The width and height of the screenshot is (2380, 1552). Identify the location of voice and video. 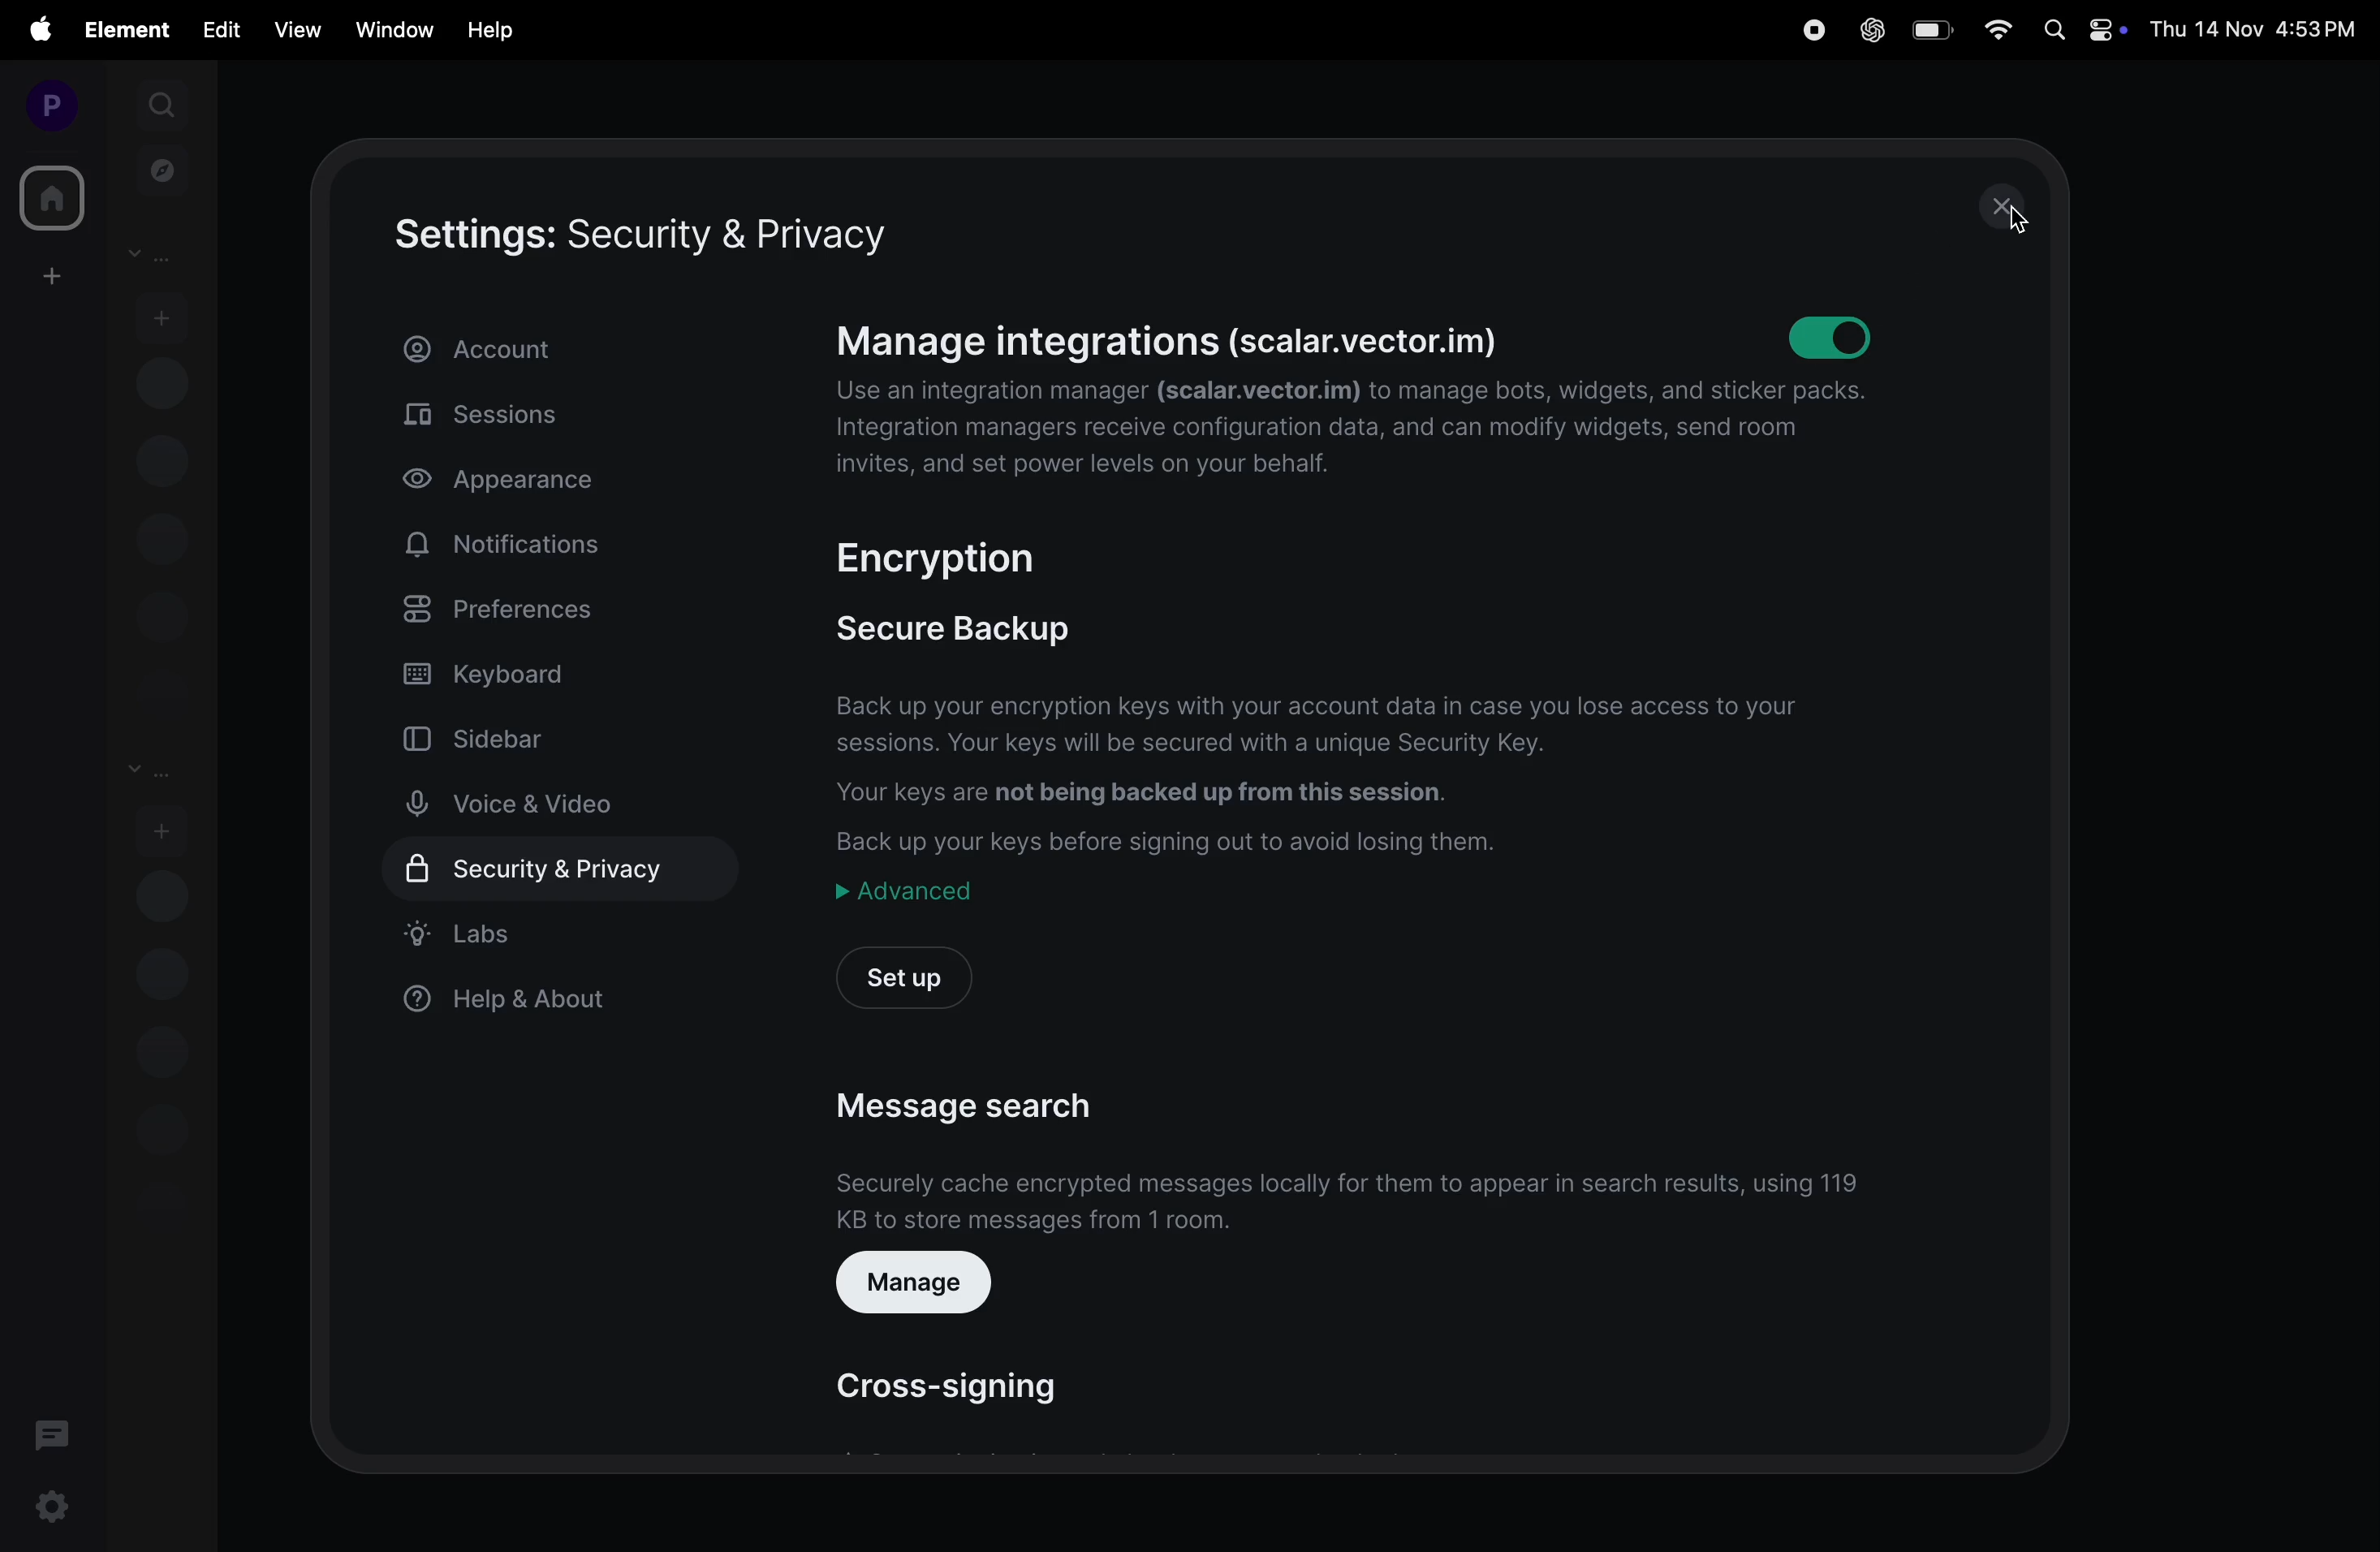
(536, 807).